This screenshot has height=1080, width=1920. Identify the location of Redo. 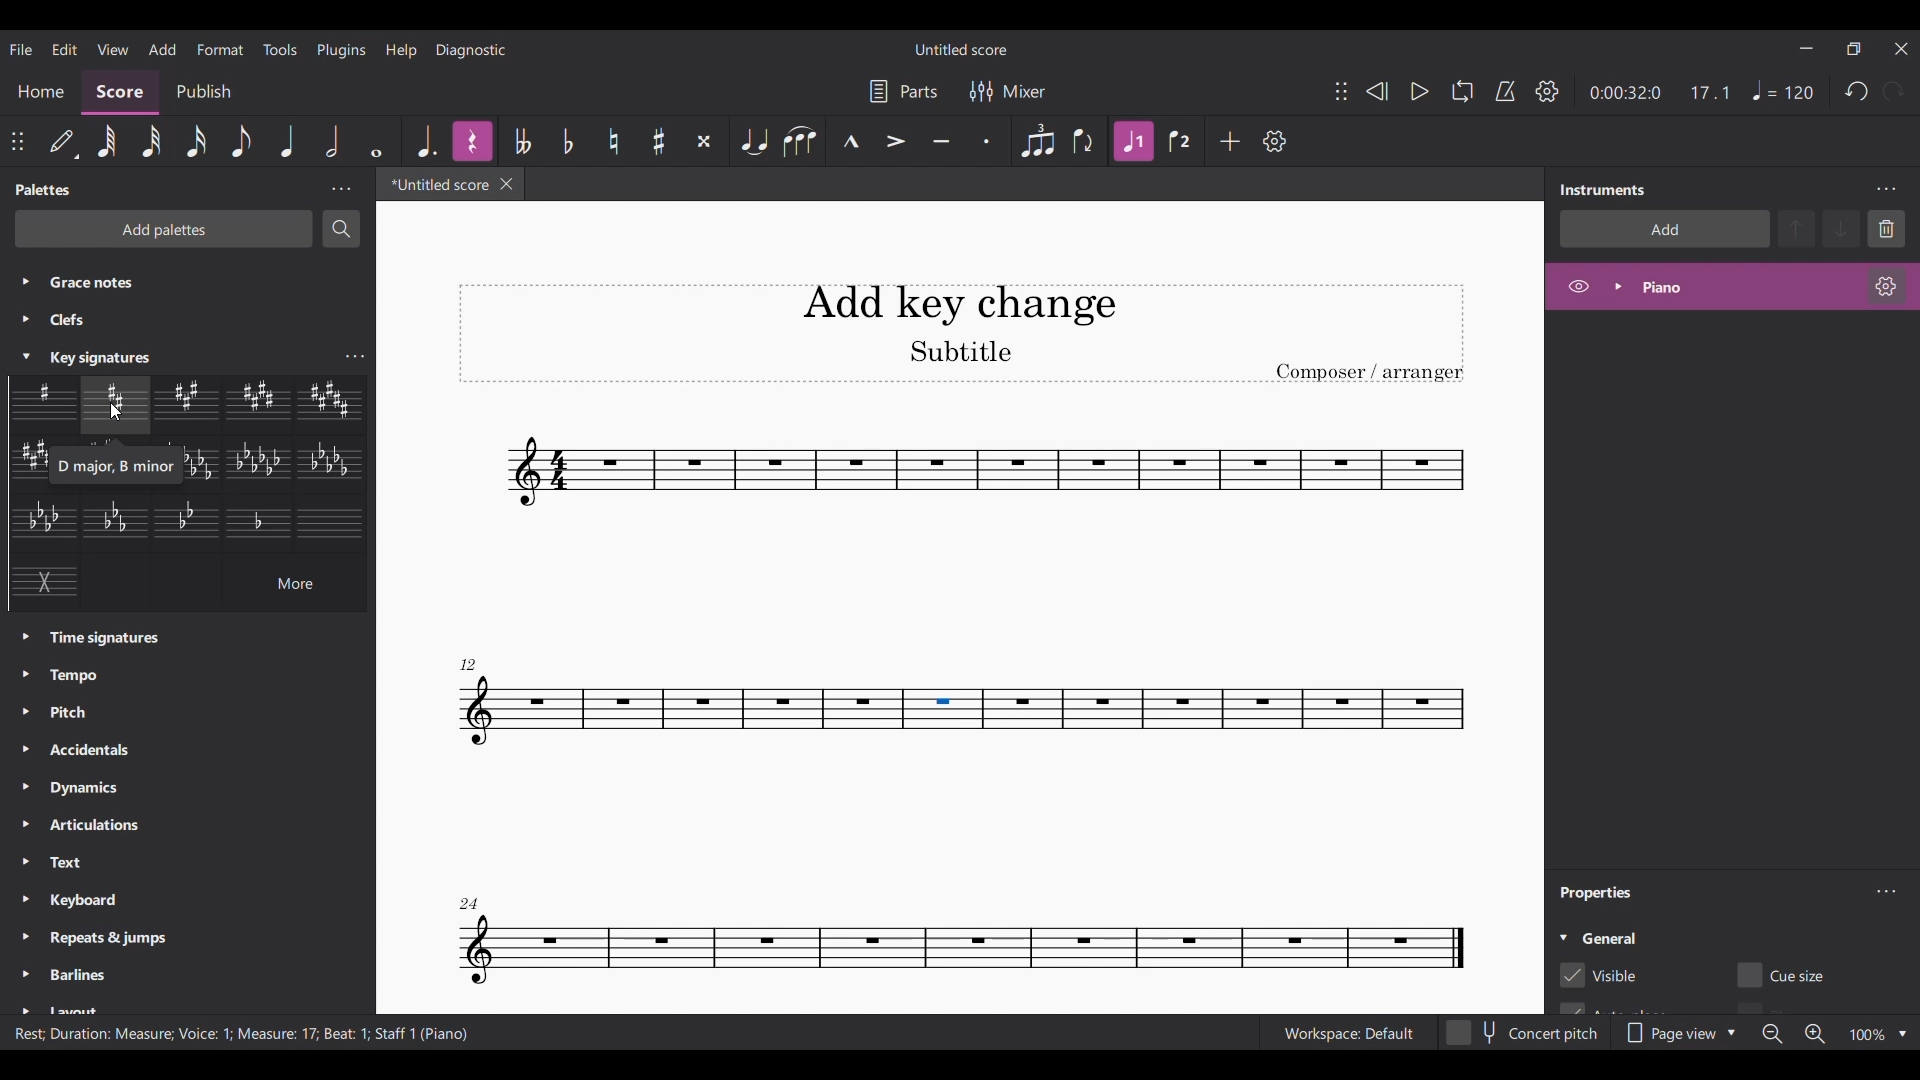
(1893, 91).